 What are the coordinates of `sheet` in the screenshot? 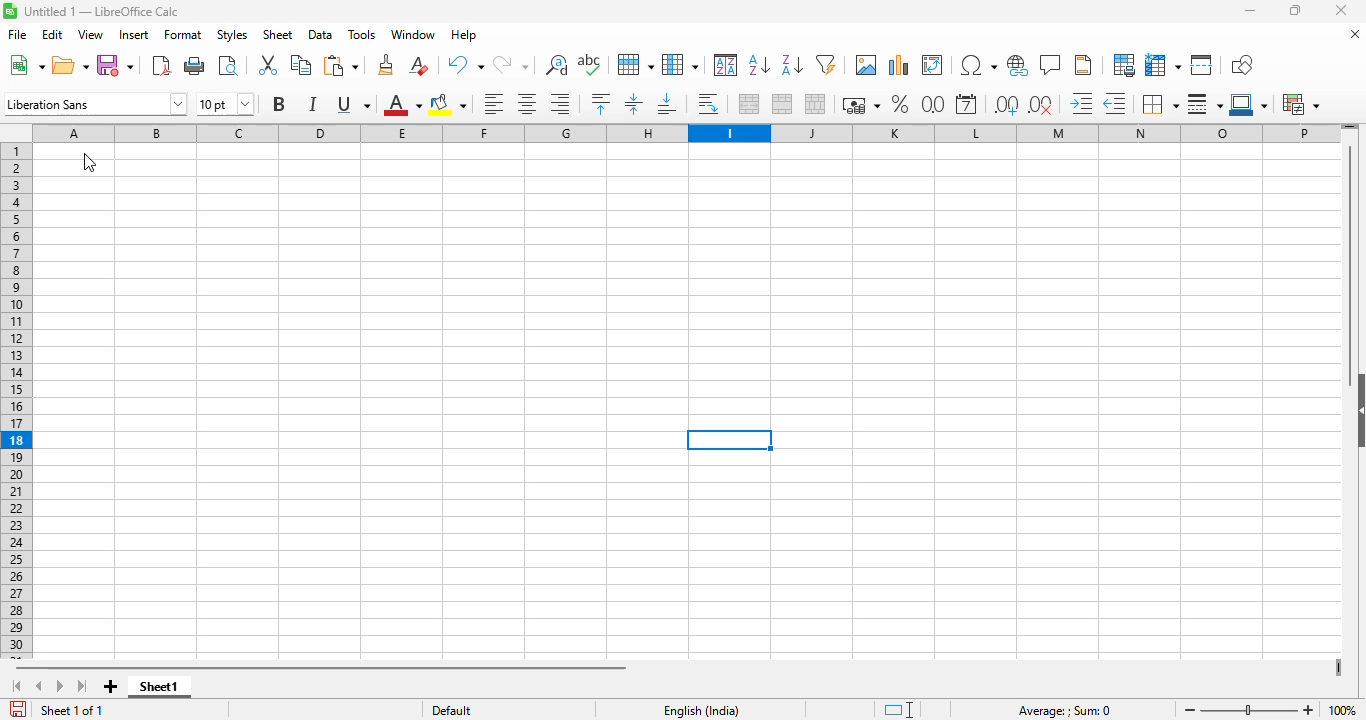 It's located at (278, 34).